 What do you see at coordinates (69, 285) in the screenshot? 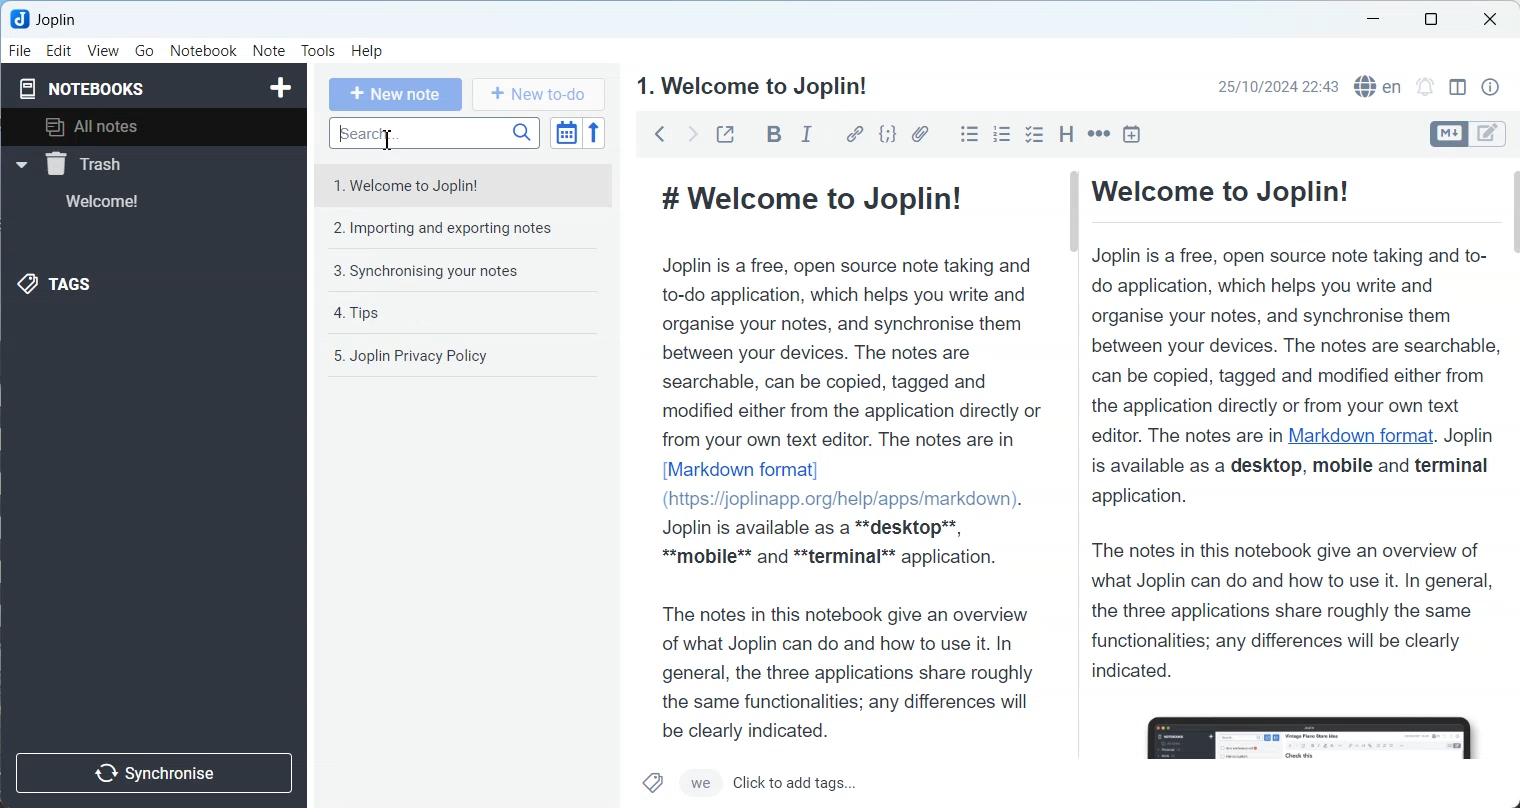
I see `Tags` at bounding box center [69, 285].